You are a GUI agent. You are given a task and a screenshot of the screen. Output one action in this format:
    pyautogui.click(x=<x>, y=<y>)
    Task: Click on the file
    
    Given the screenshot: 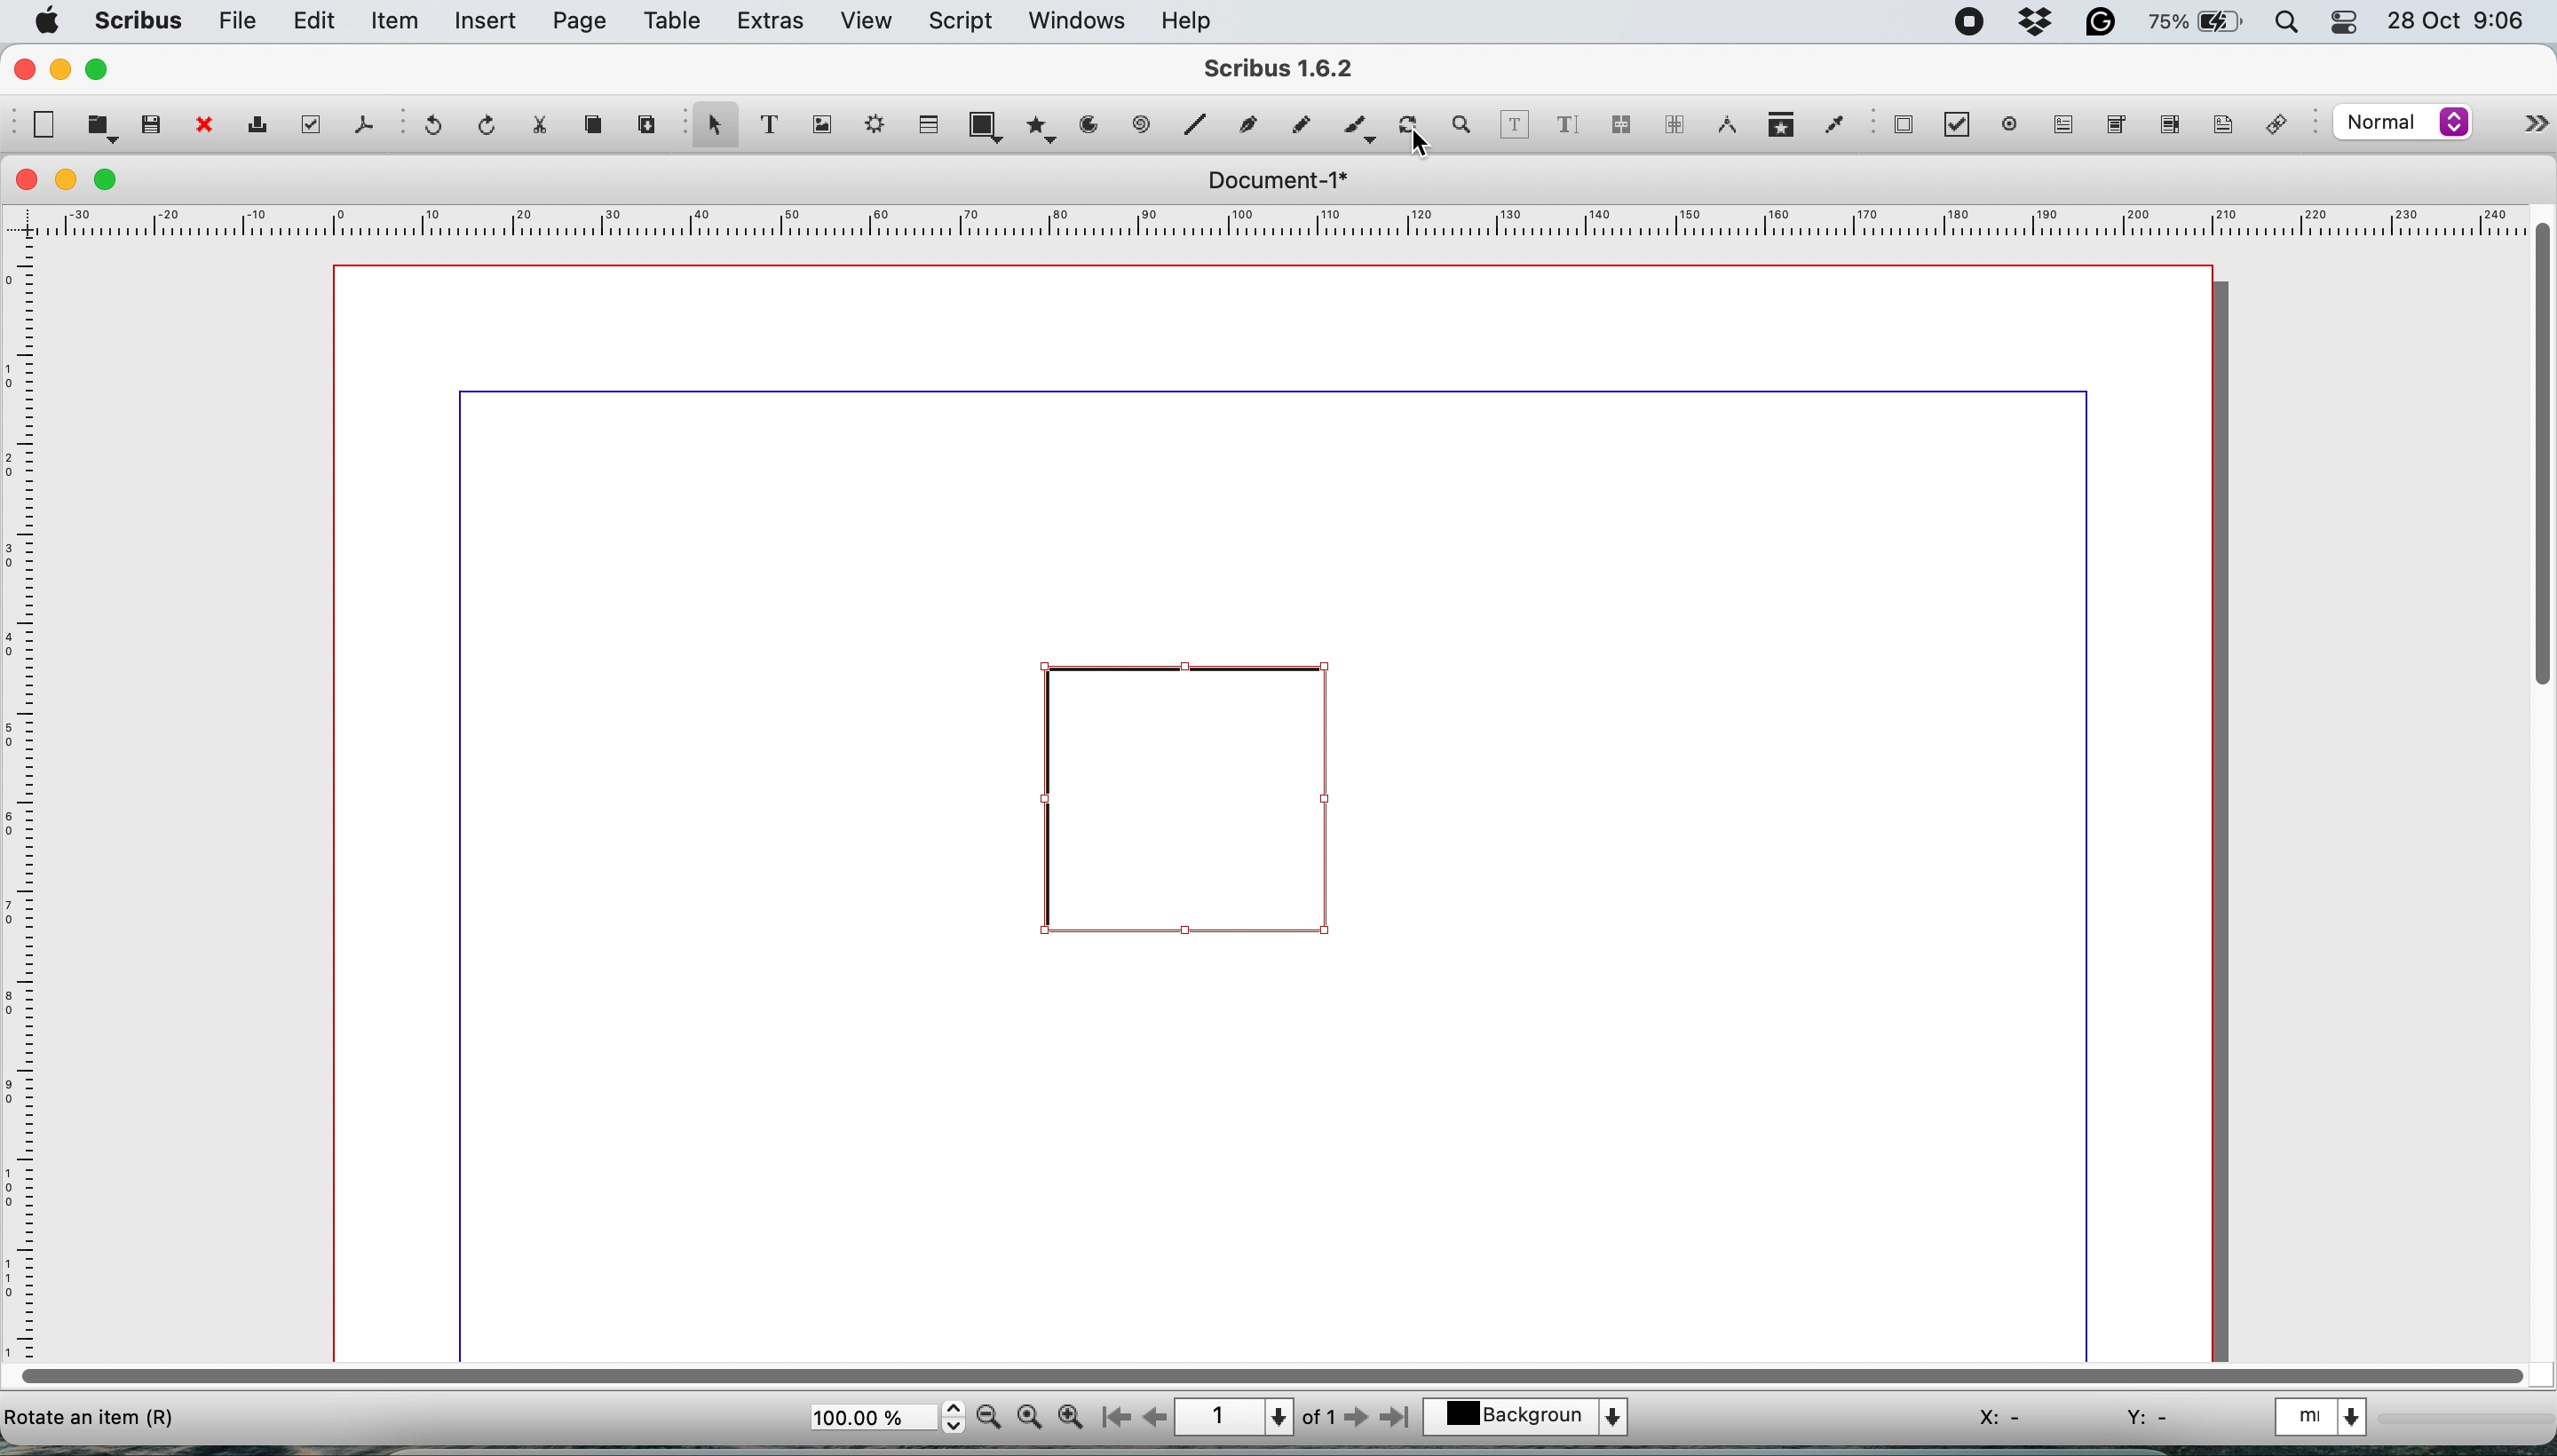 What is the action you would take?
    pyautogui.click(x=239, y=21)
    